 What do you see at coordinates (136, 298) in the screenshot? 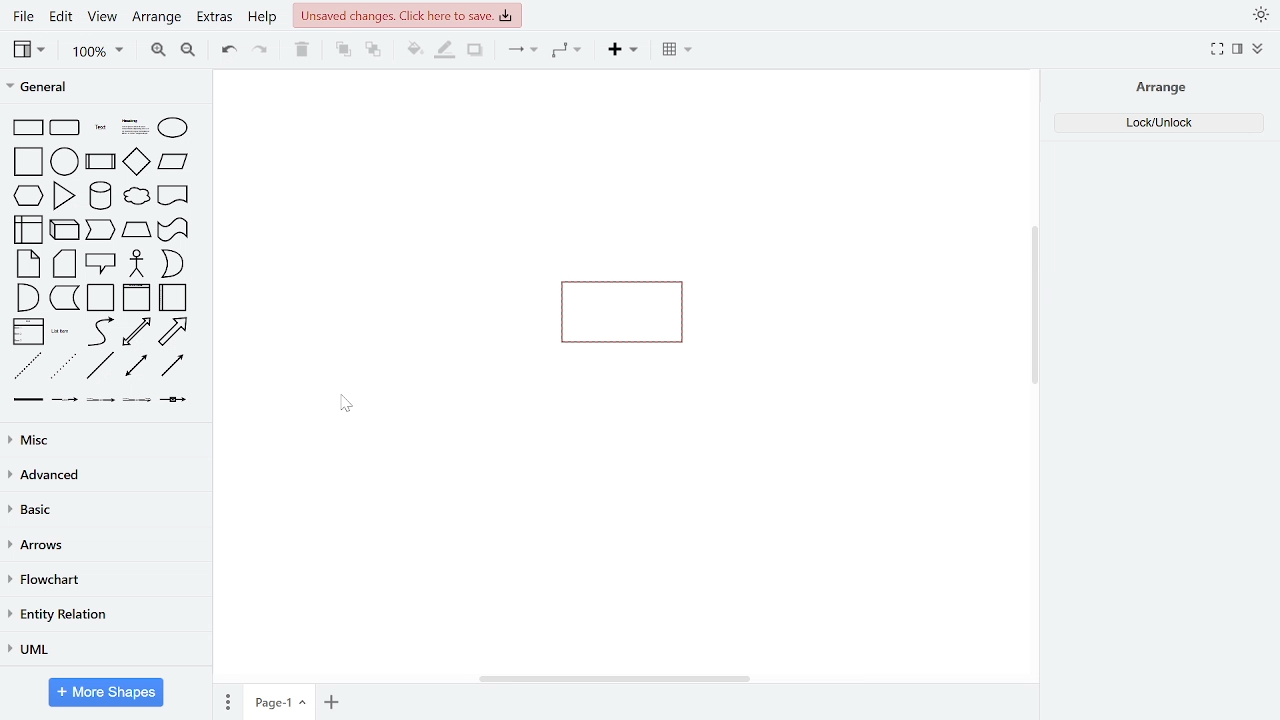
I see `vertical container` at bounding box center [136, 298].